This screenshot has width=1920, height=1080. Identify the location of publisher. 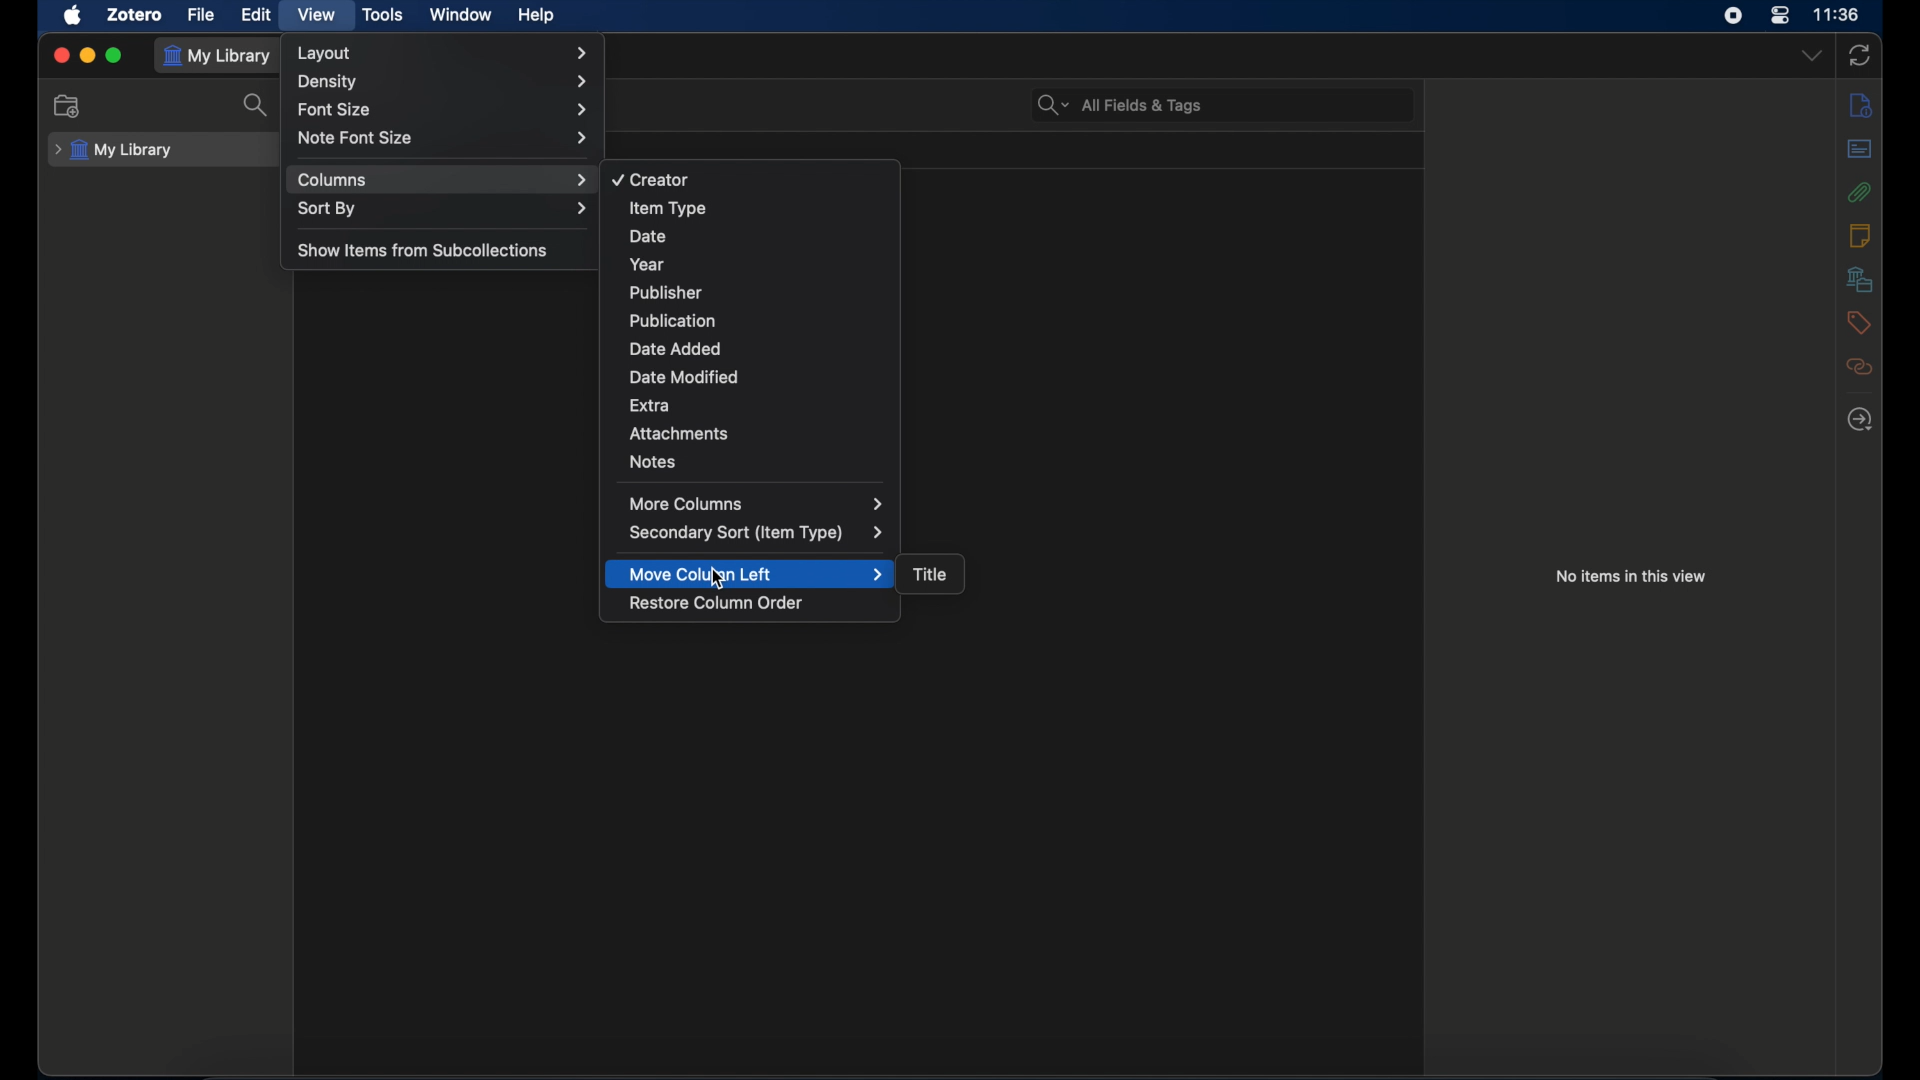
(665, 292).